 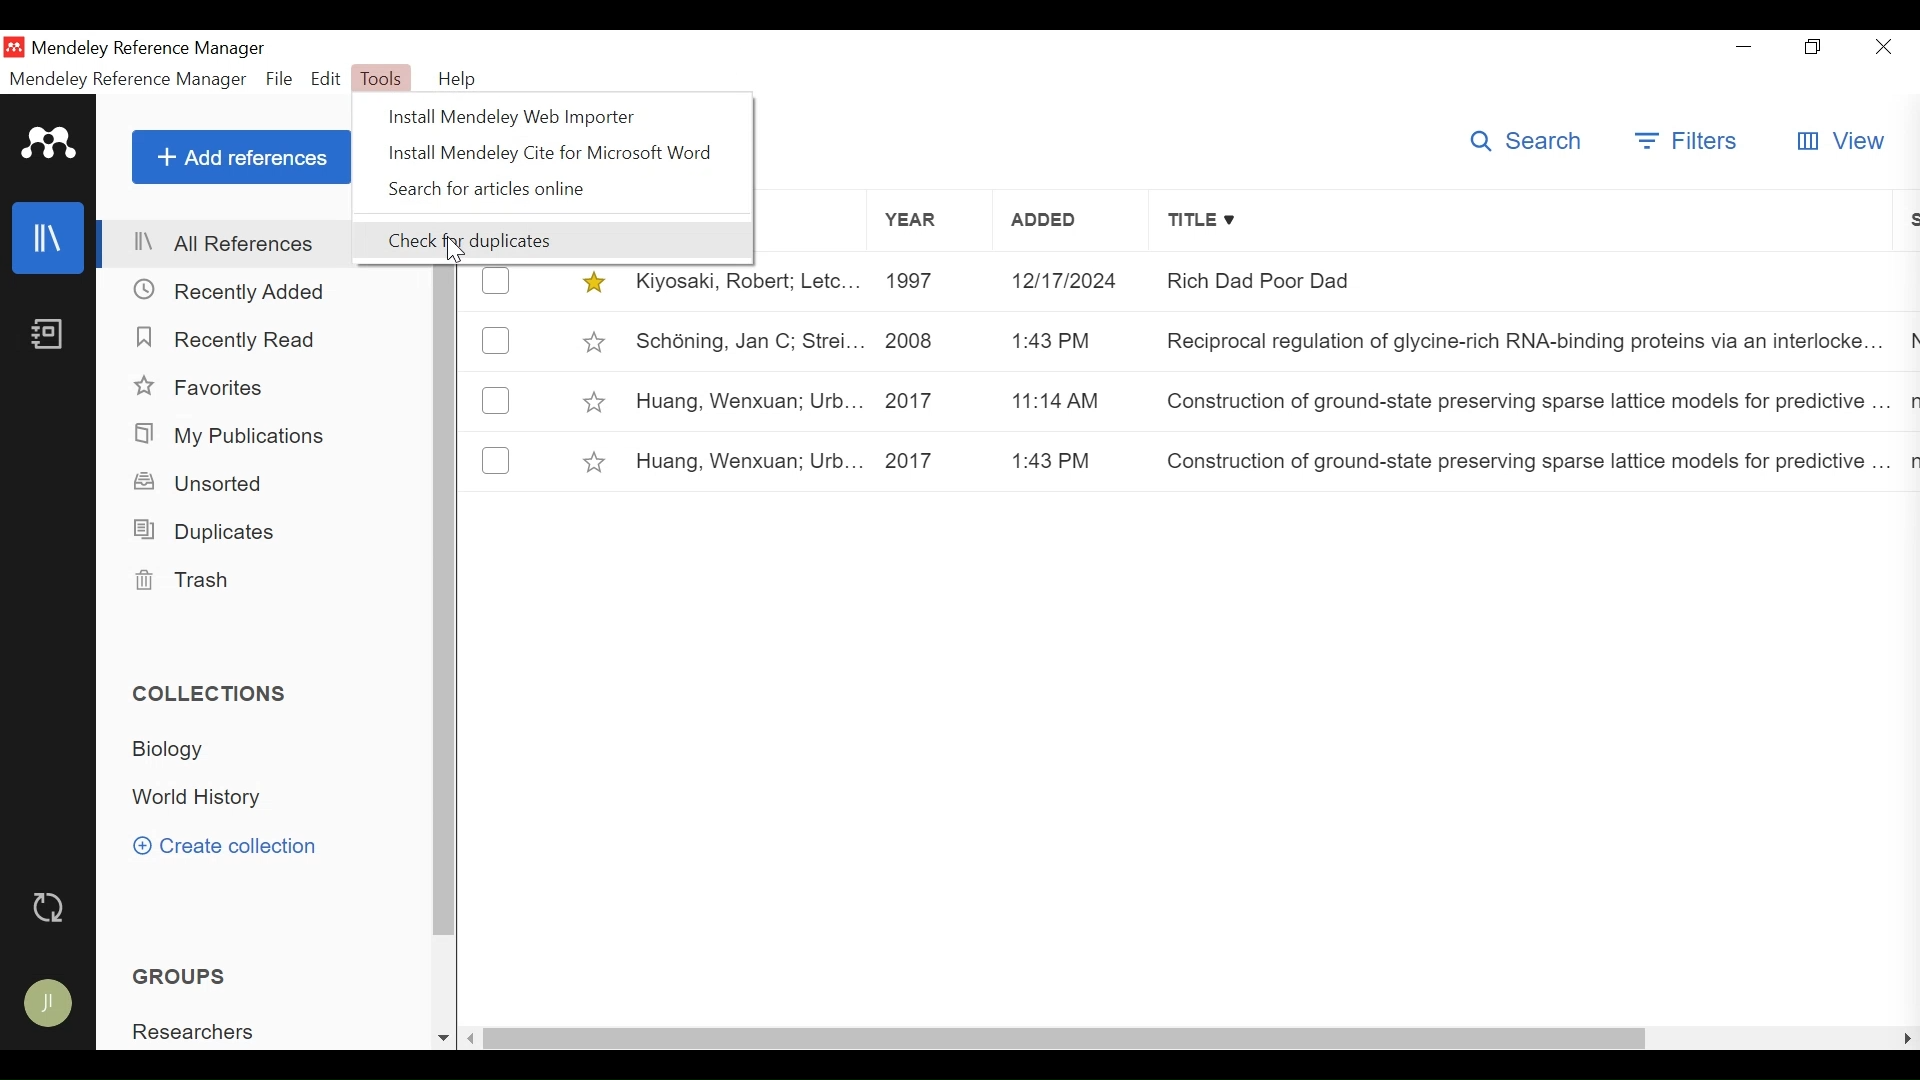 I want to click on Scroll down, so click(x=441, y=1040).